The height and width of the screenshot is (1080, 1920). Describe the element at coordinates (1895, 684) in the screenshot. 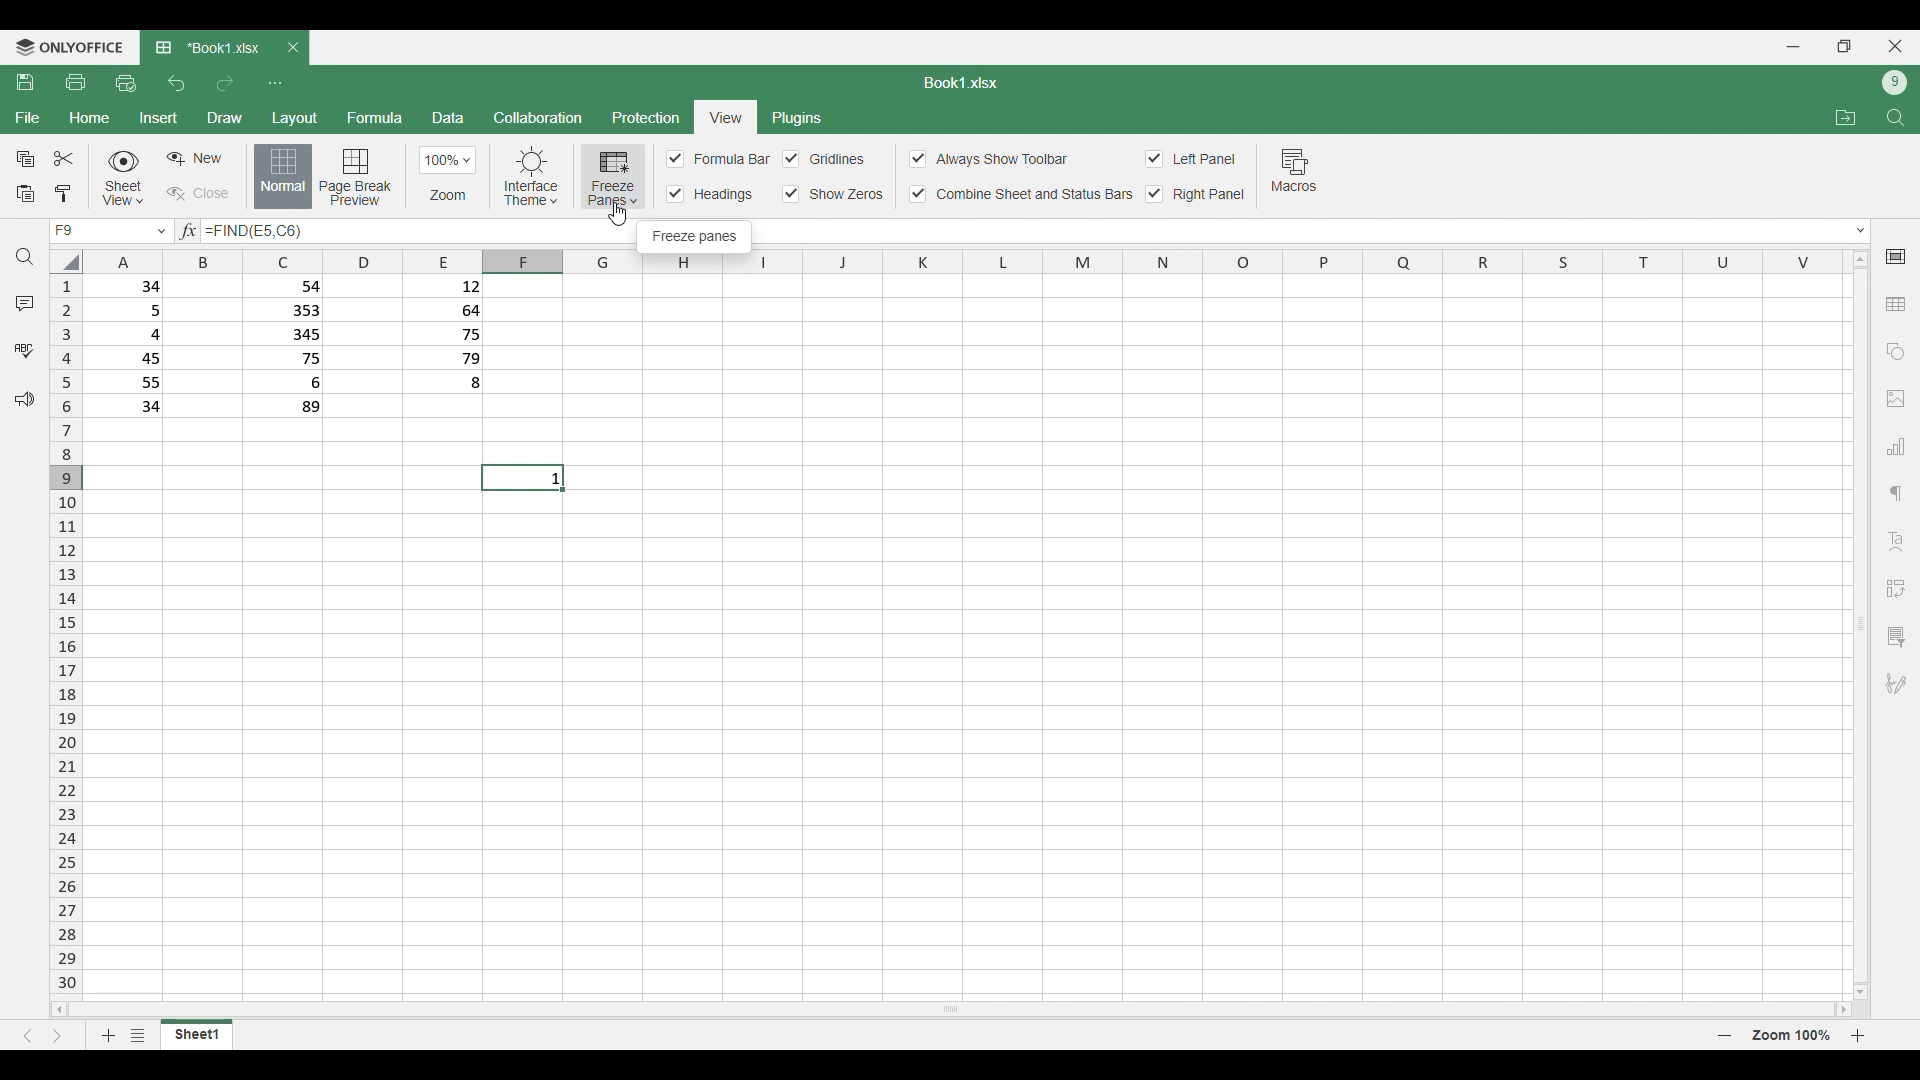

I see `Add digital signature or signature line` at that location.